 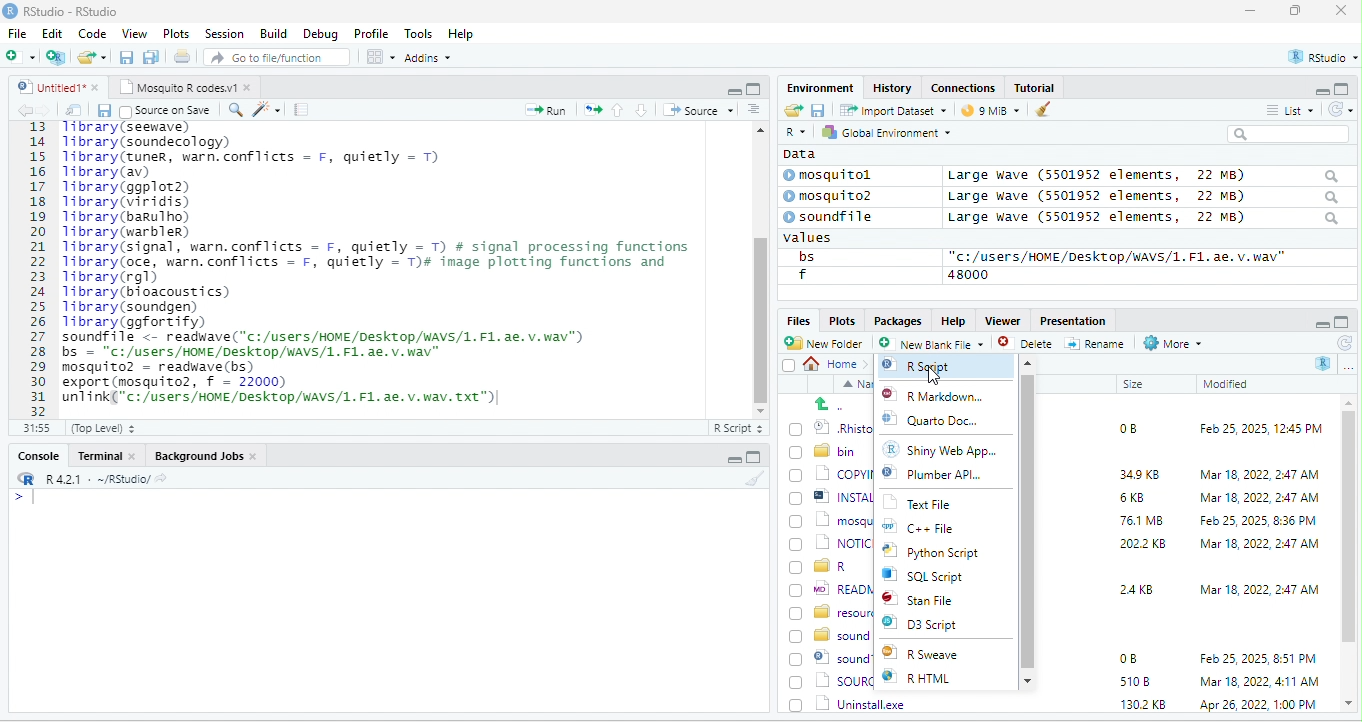 What do you see at coordinates (1295, 134) in the screenshot?
I see `search` at bounding box center [1295, 134].